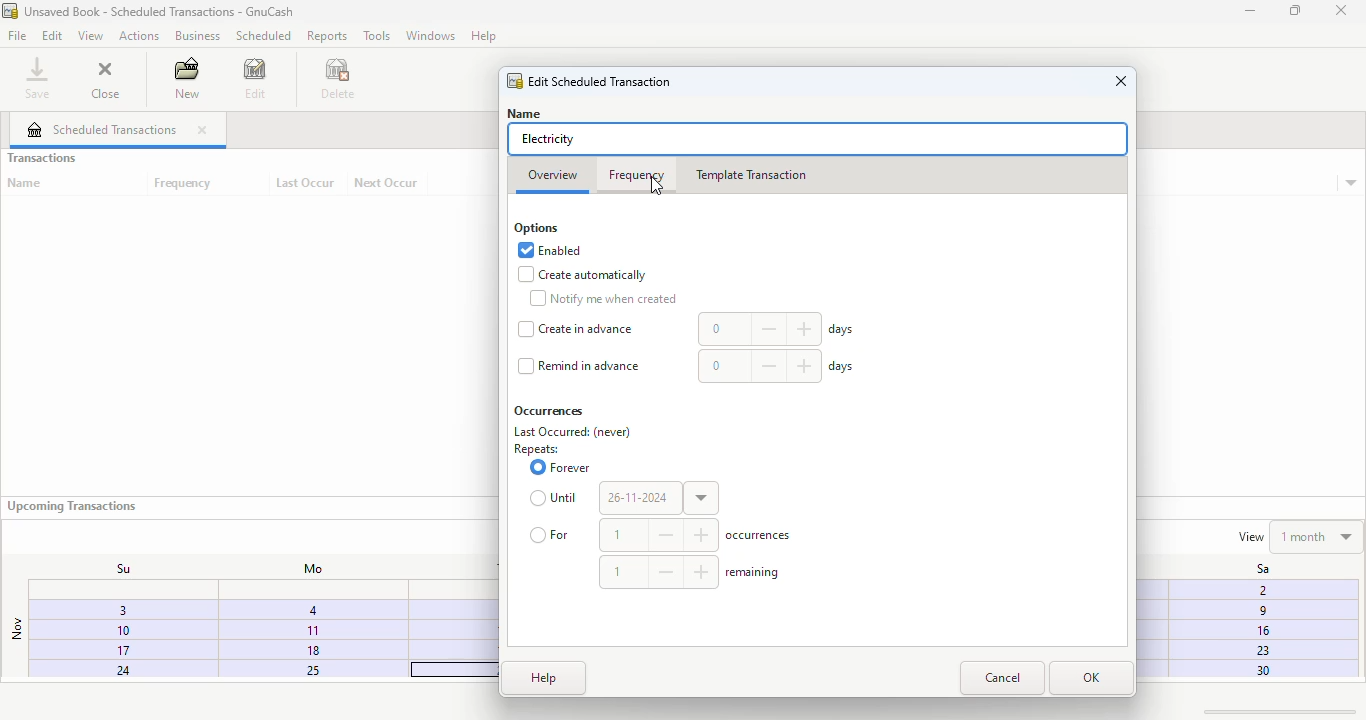 The image size is (1366, 720). Describe the element at coordinates (328, 35) in the screenshot. I see `reports` at that location.